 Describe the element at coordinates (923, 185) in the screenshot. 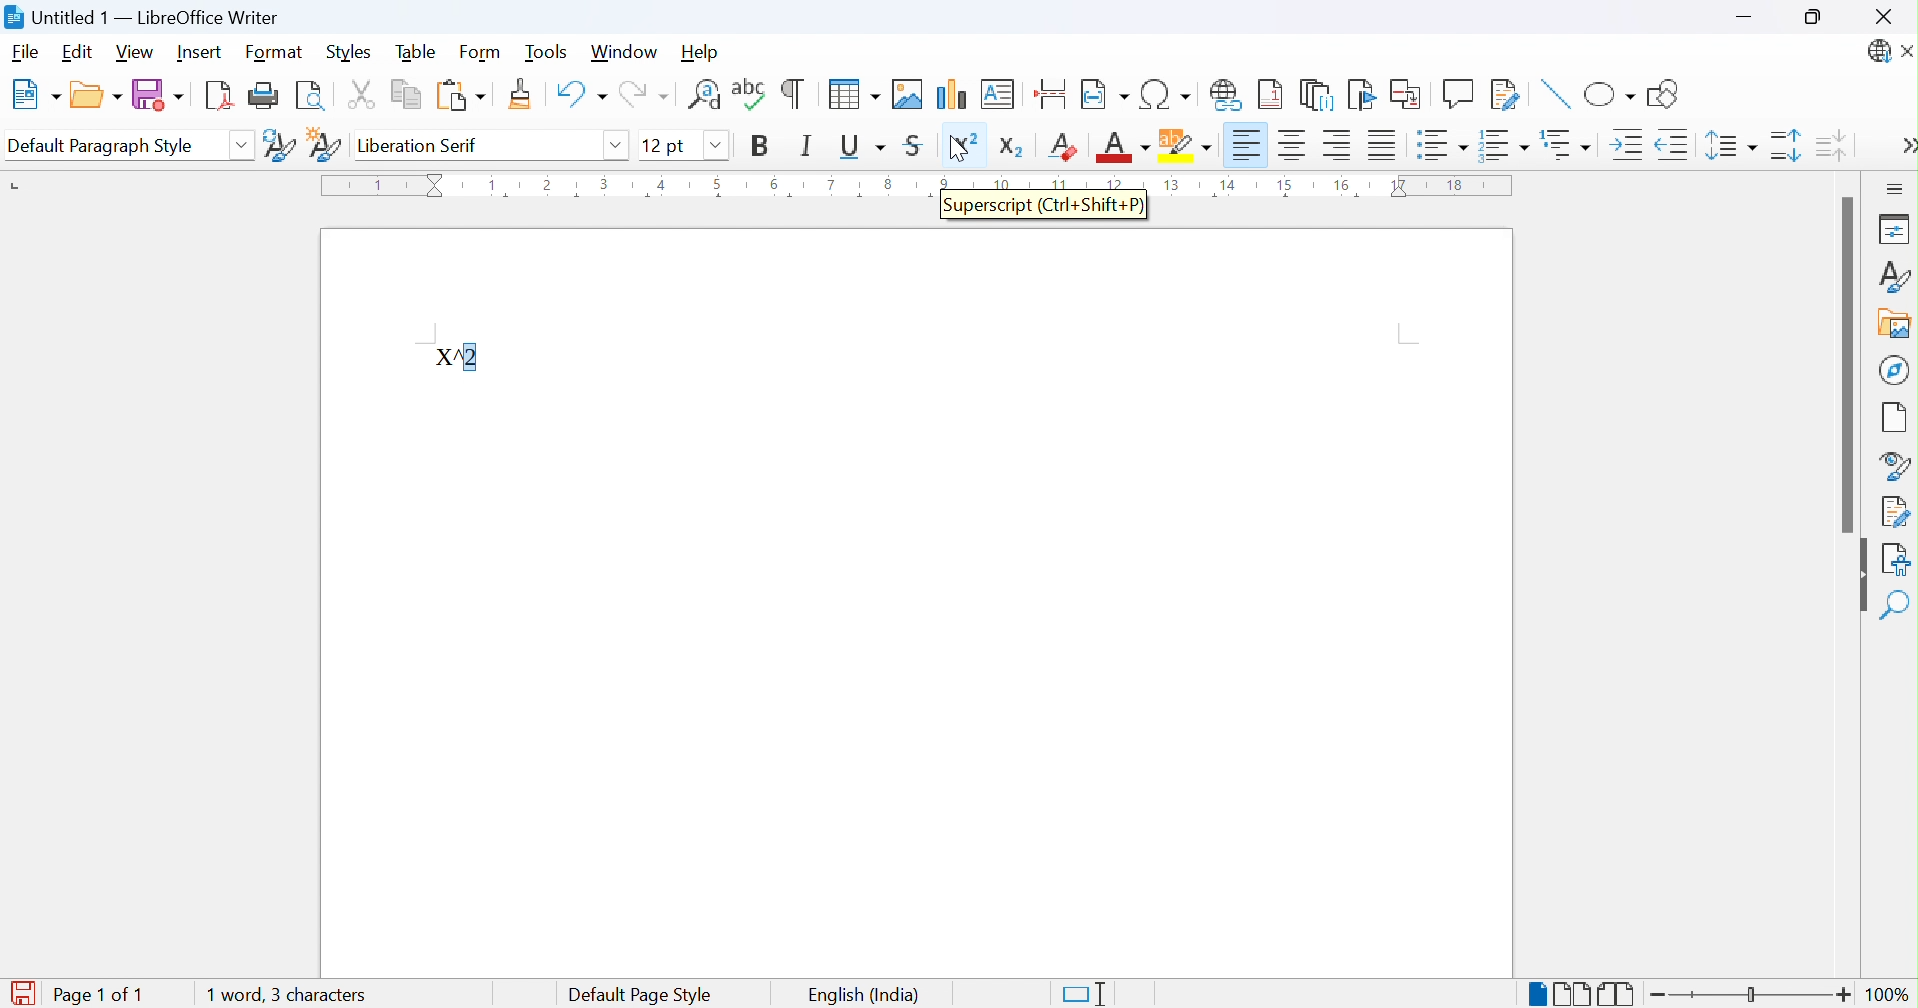

I see `Ruler` at that location.